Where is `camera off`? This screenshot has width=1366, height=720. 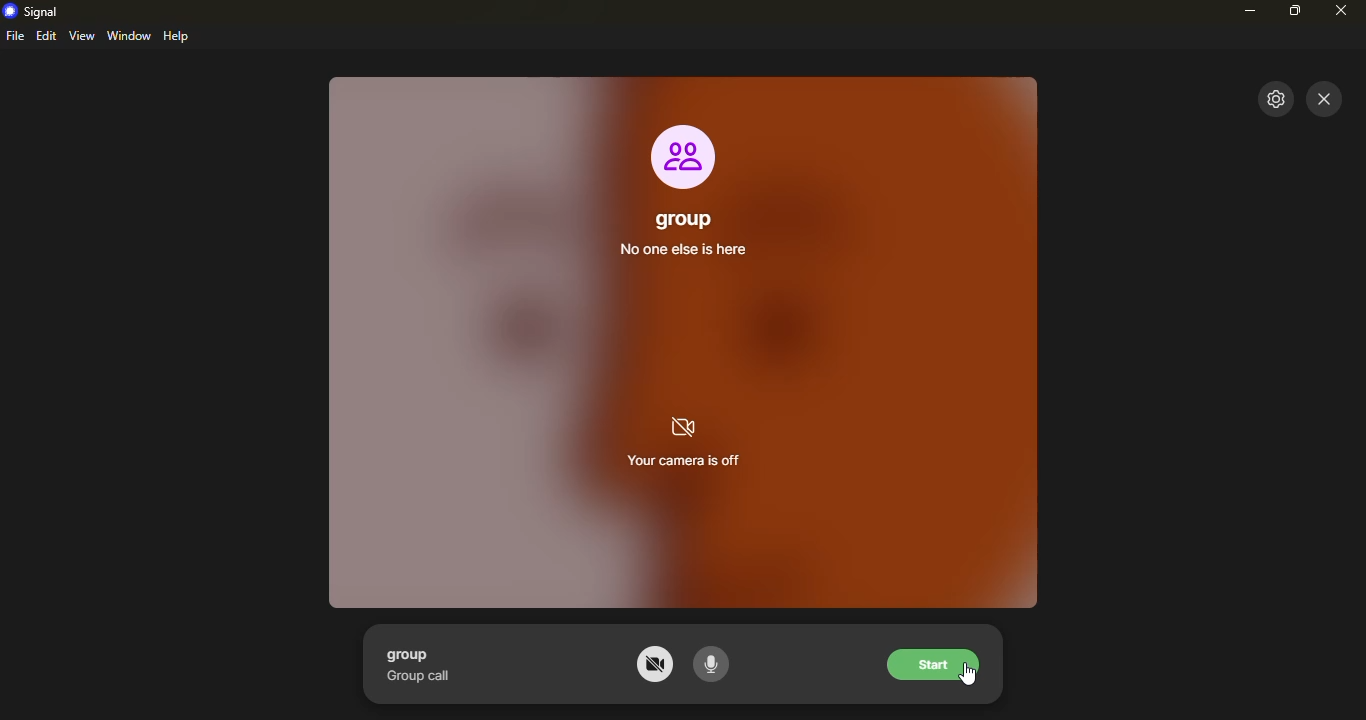
camera off is located at coordinates (652, 665).